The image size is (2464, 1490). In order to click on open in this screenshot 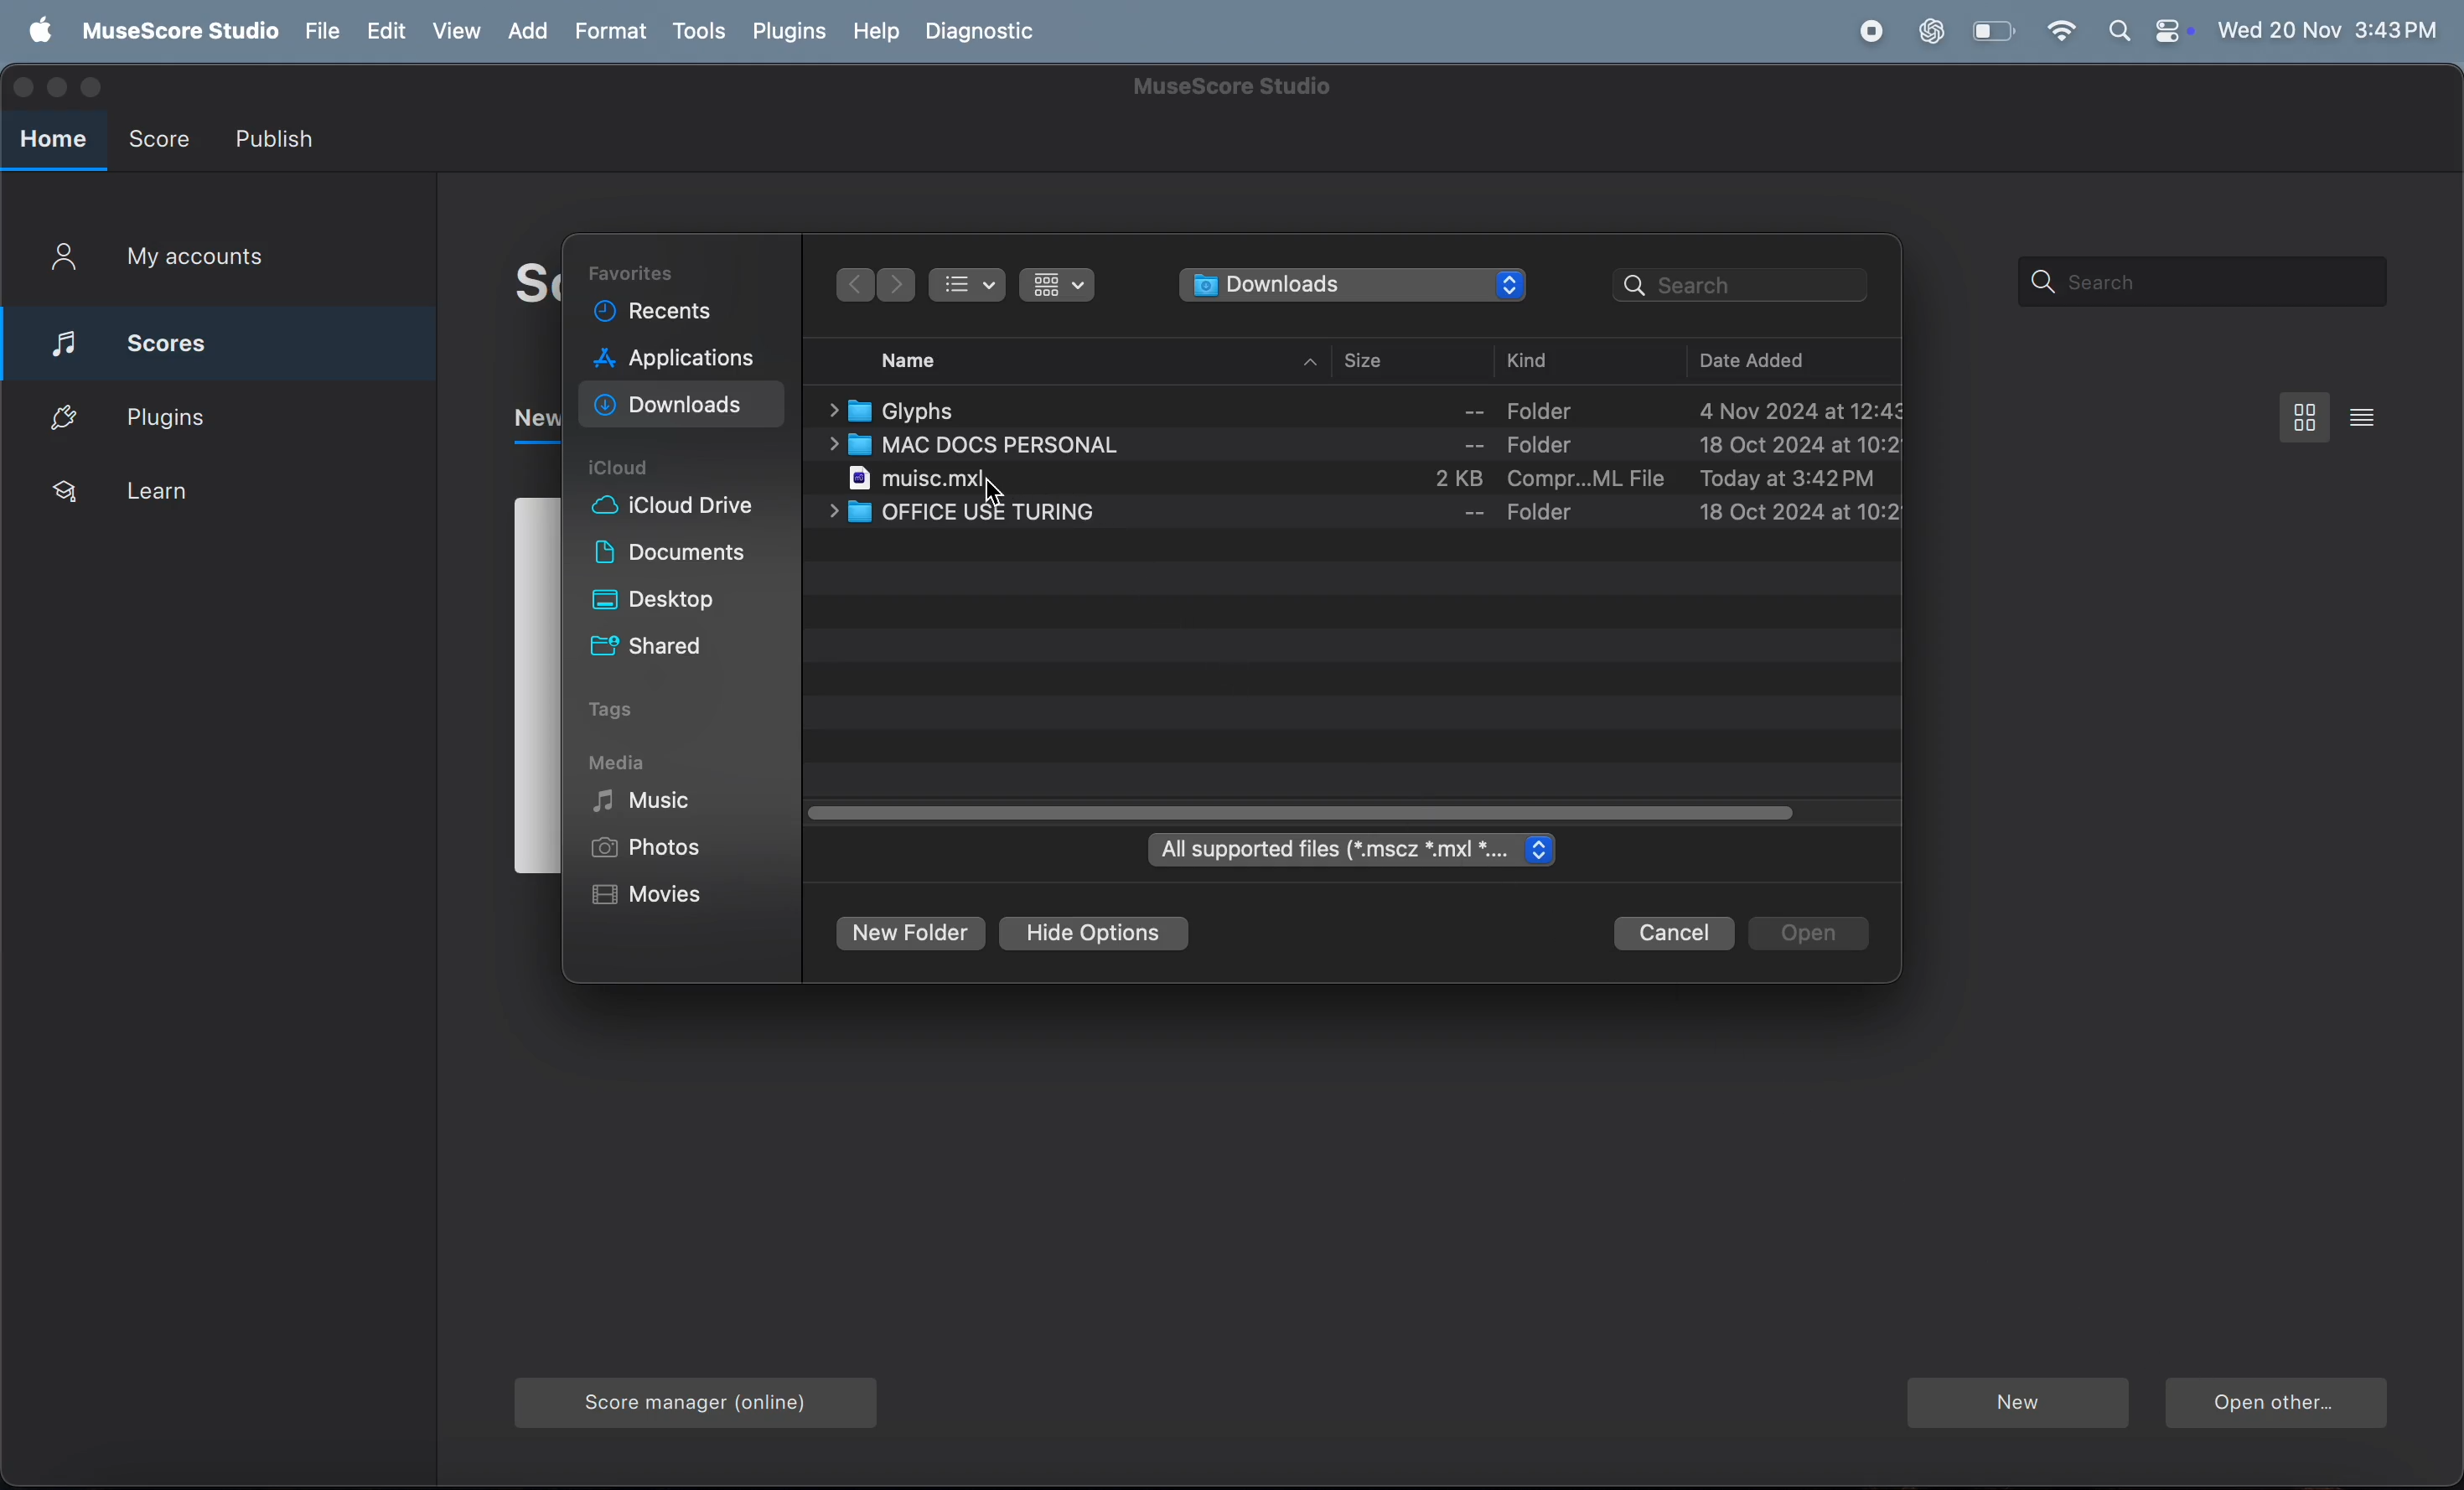, I will do `click(1819, 932)`.